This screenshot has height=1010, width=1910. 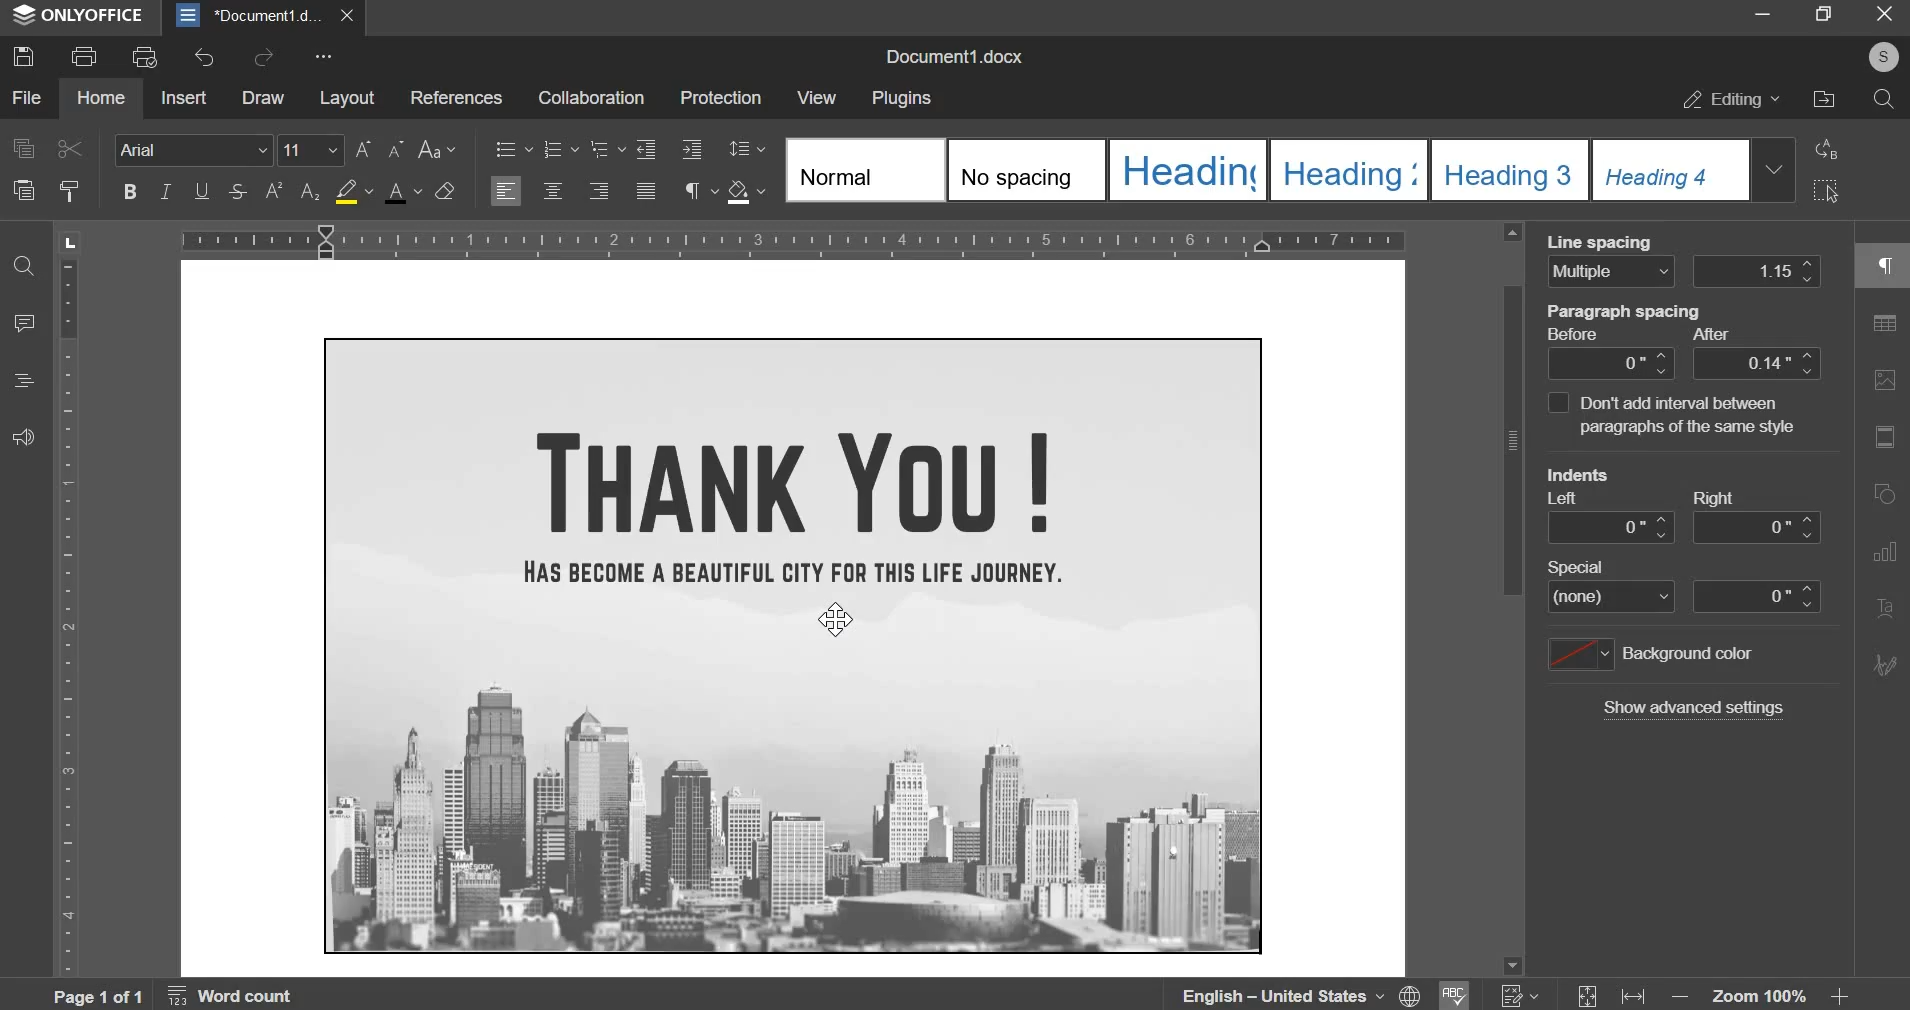 What do you see at coordinates (505, 190) in the screenshot?
I see `align left` at bounding box center [505, 190].